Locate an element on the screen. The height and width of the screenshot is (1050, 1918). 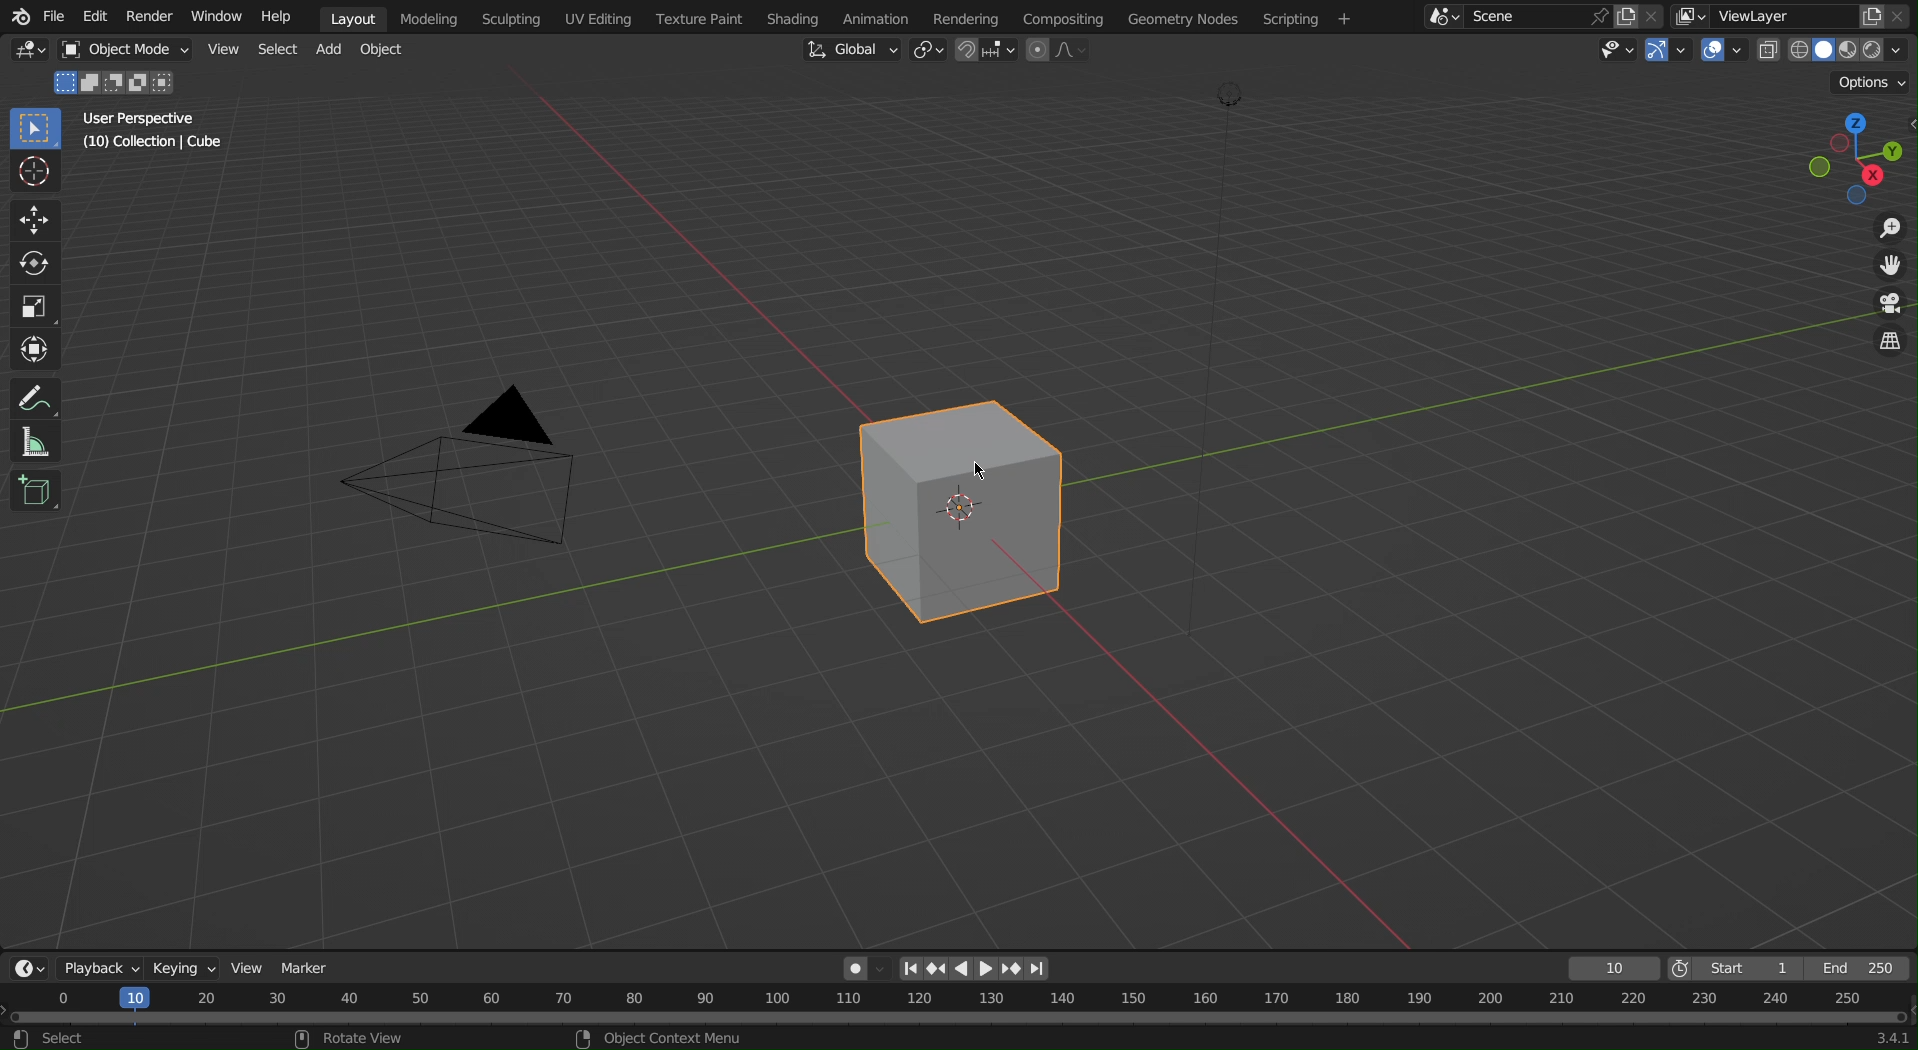
Shading is located at coordinates (795, 16).